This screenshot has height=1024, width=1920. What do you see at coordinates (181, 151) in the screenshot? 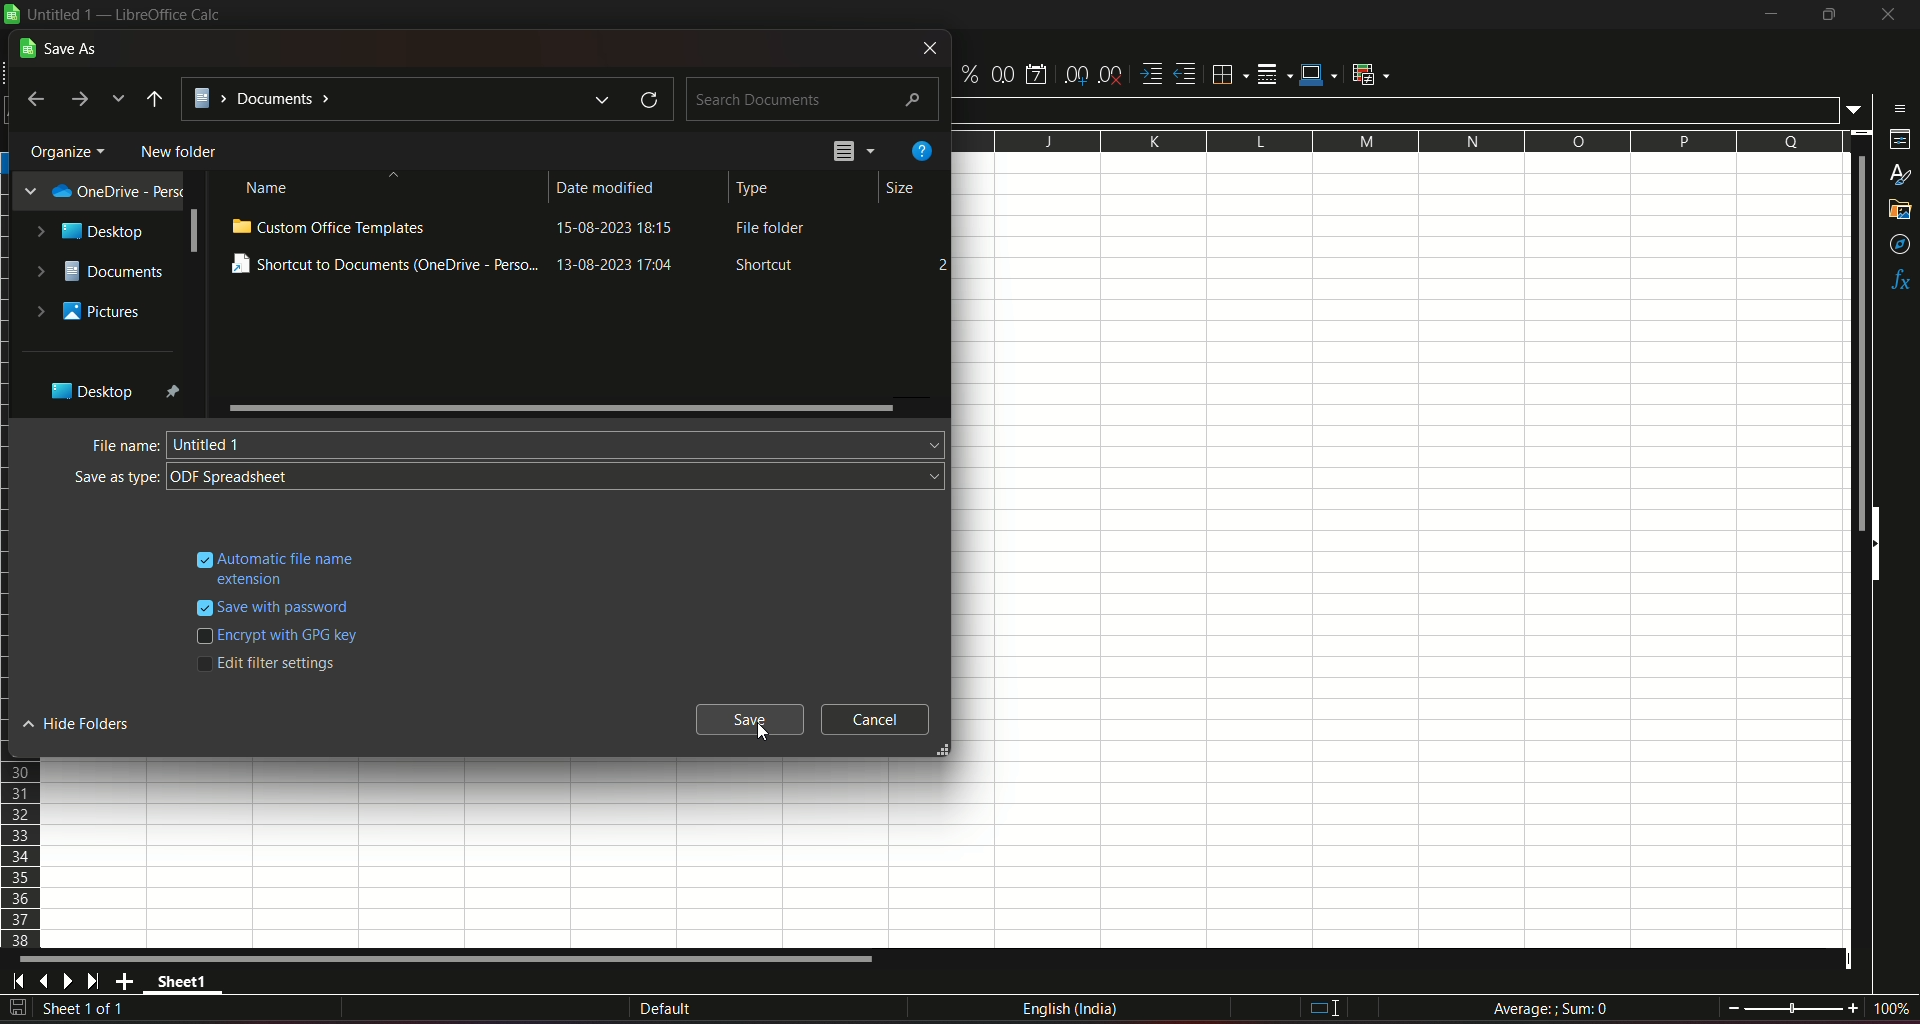
I see `new folder` at bounding box center [181, 151].